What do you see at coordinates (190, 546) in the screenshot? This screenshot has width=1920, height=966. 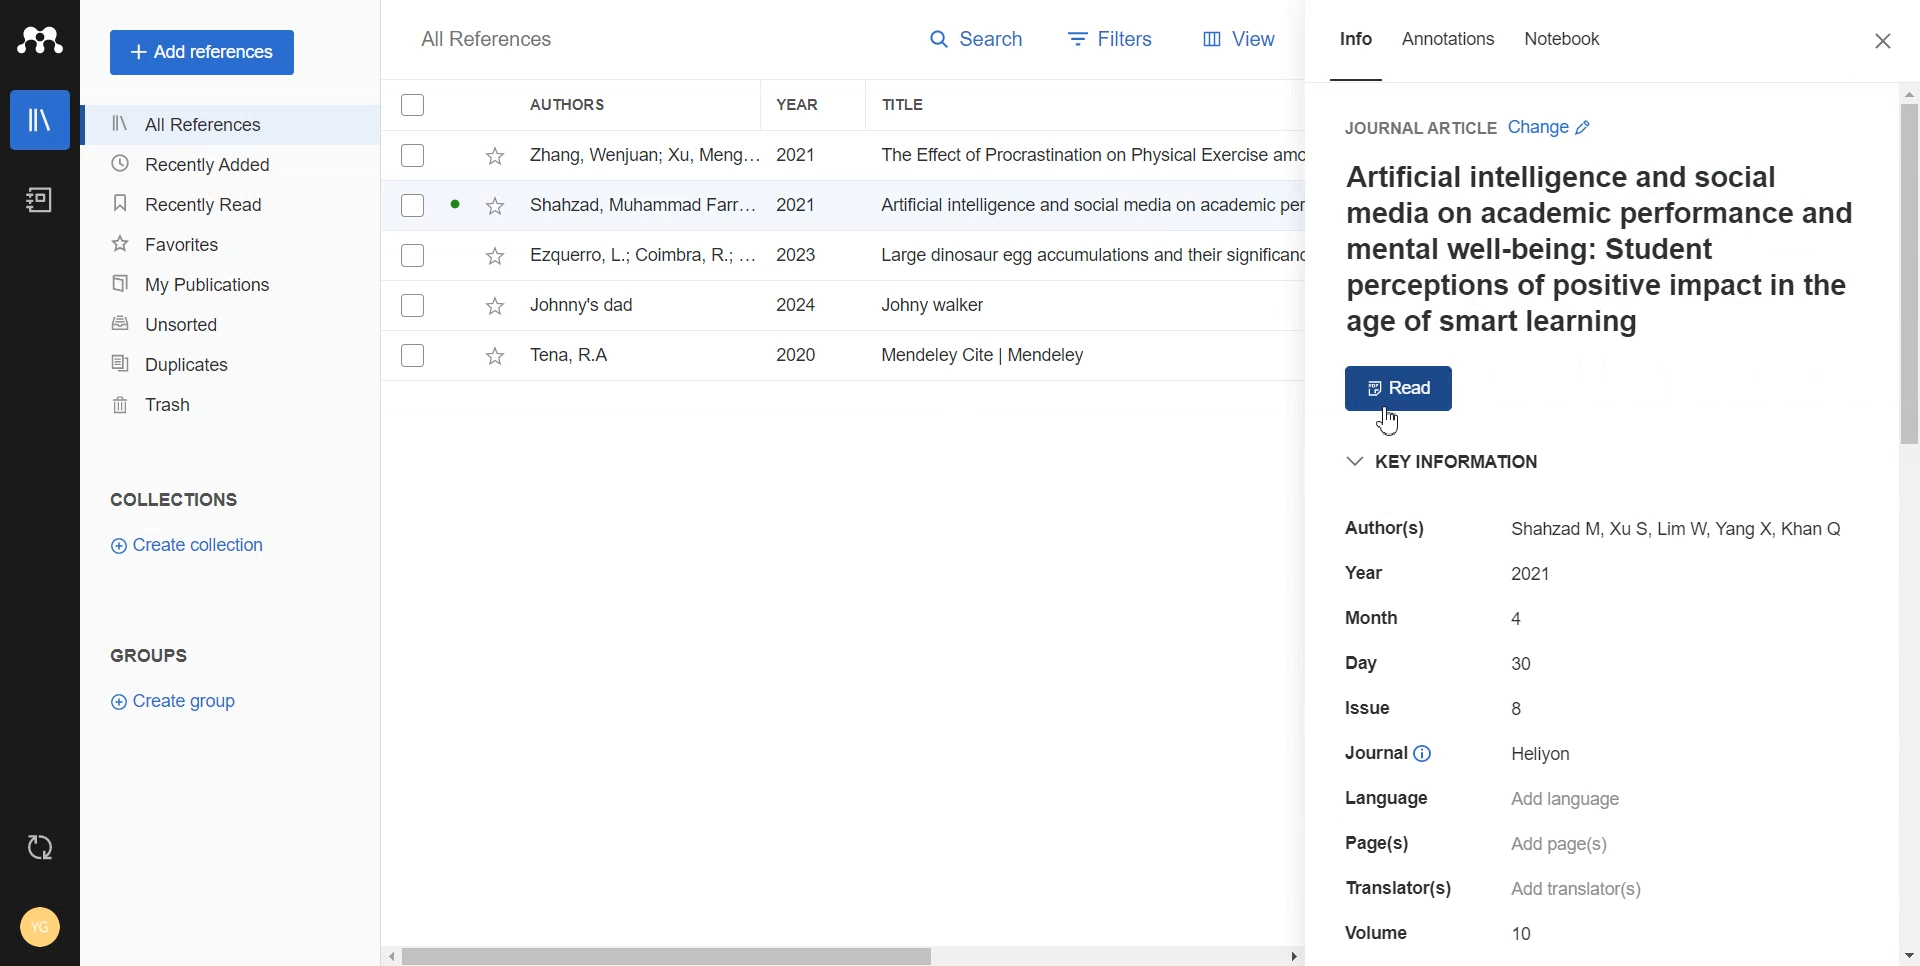 I see `Create Collection` at bounding box center [190, 546].